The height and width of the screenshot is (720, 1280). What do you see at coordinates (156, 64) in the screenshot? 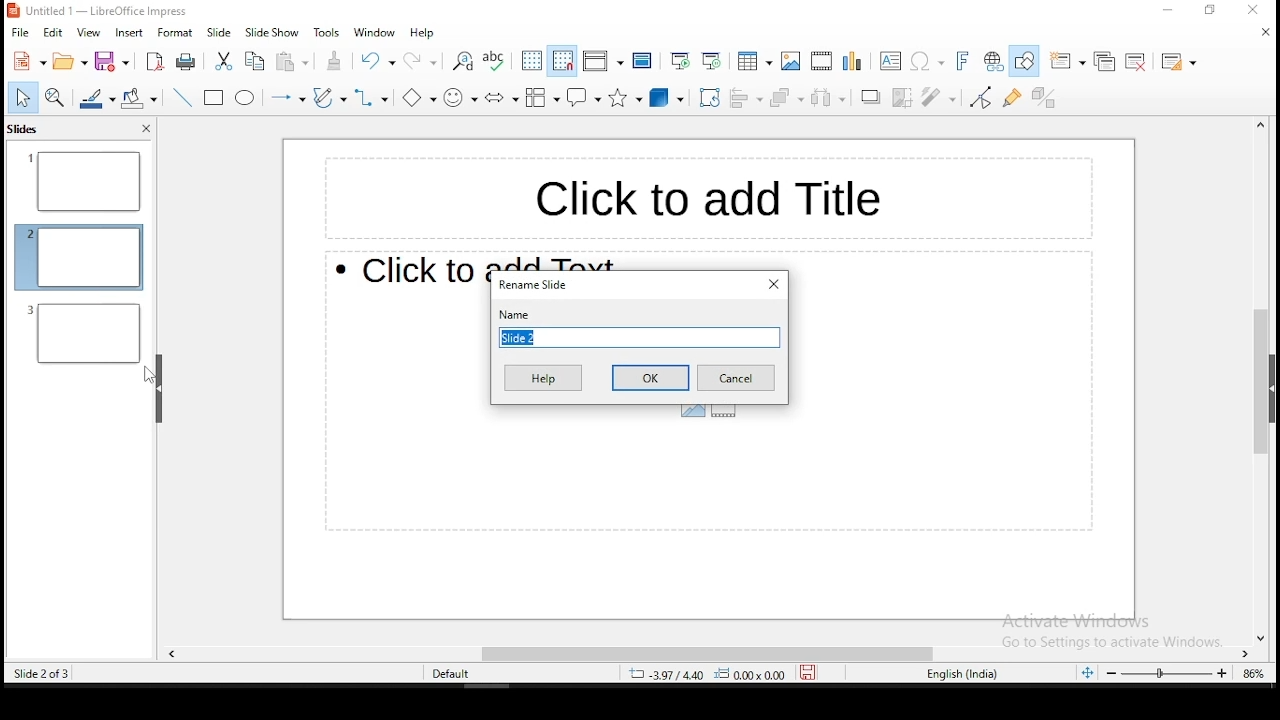
I see `export as pdf` at bounding box center [156, 64].